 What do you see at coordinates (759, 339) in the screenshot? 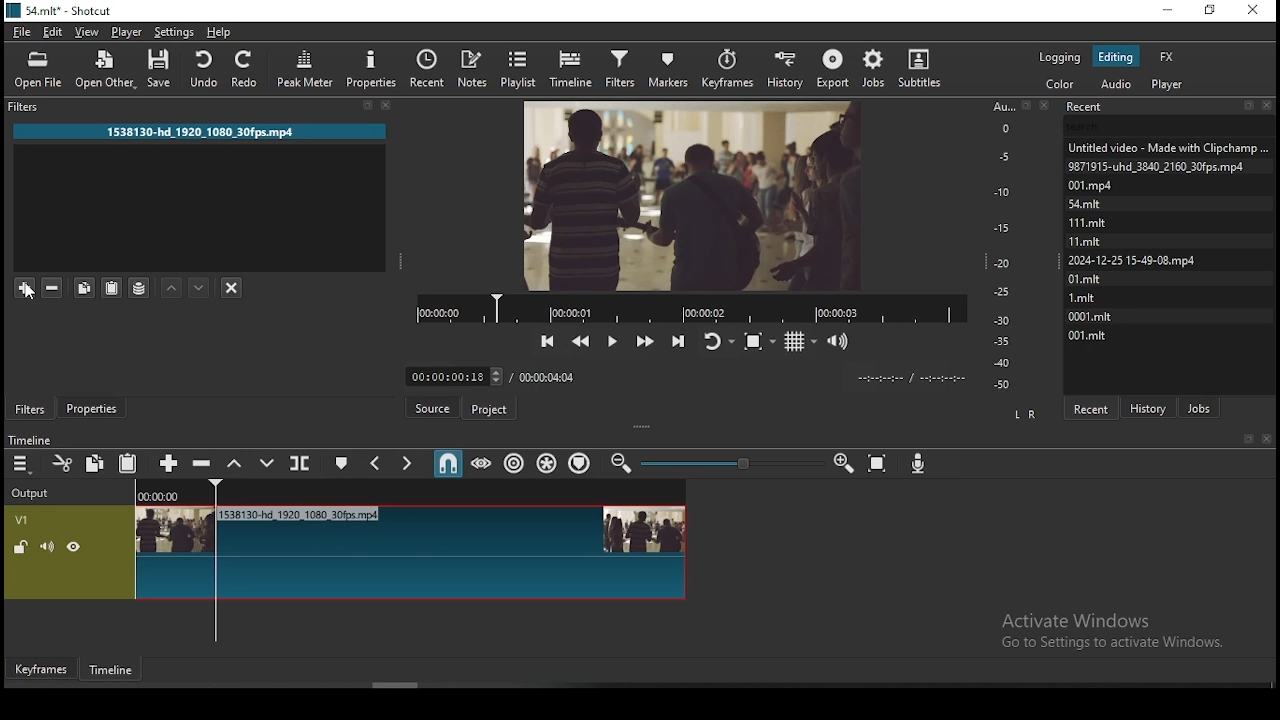
I see `toggle zoom` at bounding box center [759, 339].